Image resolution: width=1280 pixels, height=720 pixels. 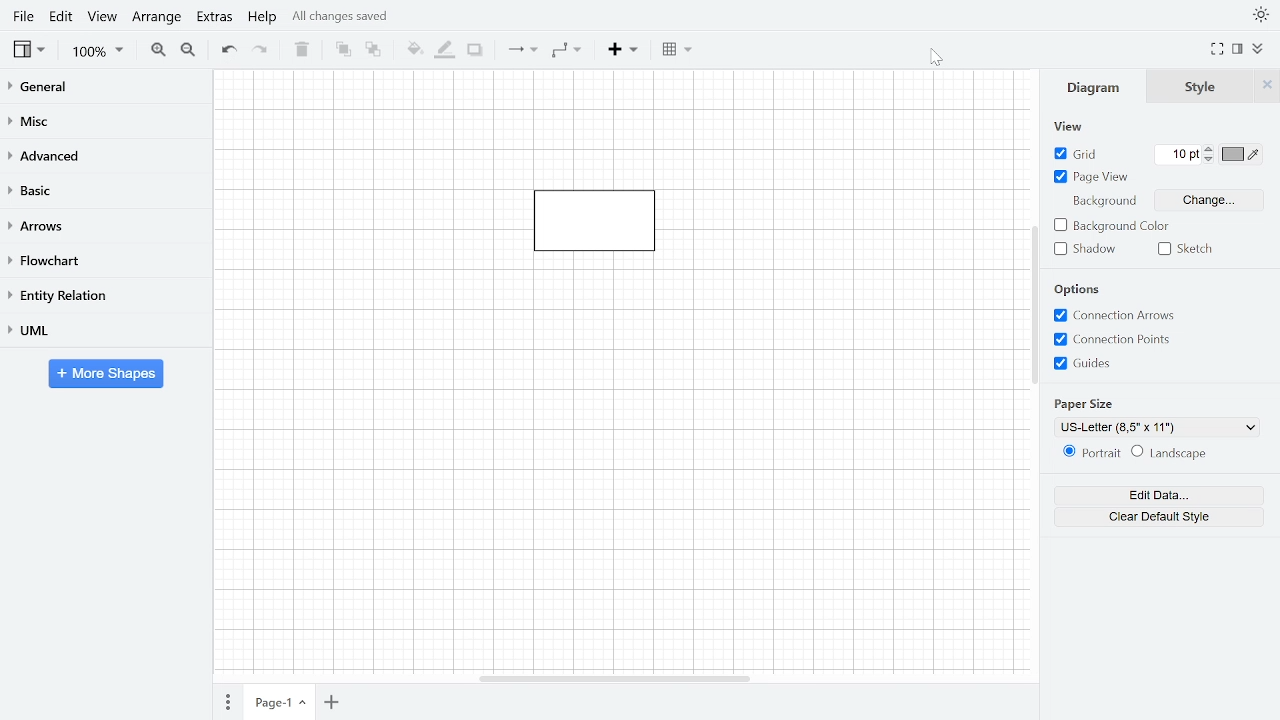 What do you see at coordinates (157, 50) in the screenshot?
I see `Zoom in` at bounding box center [157, 50].